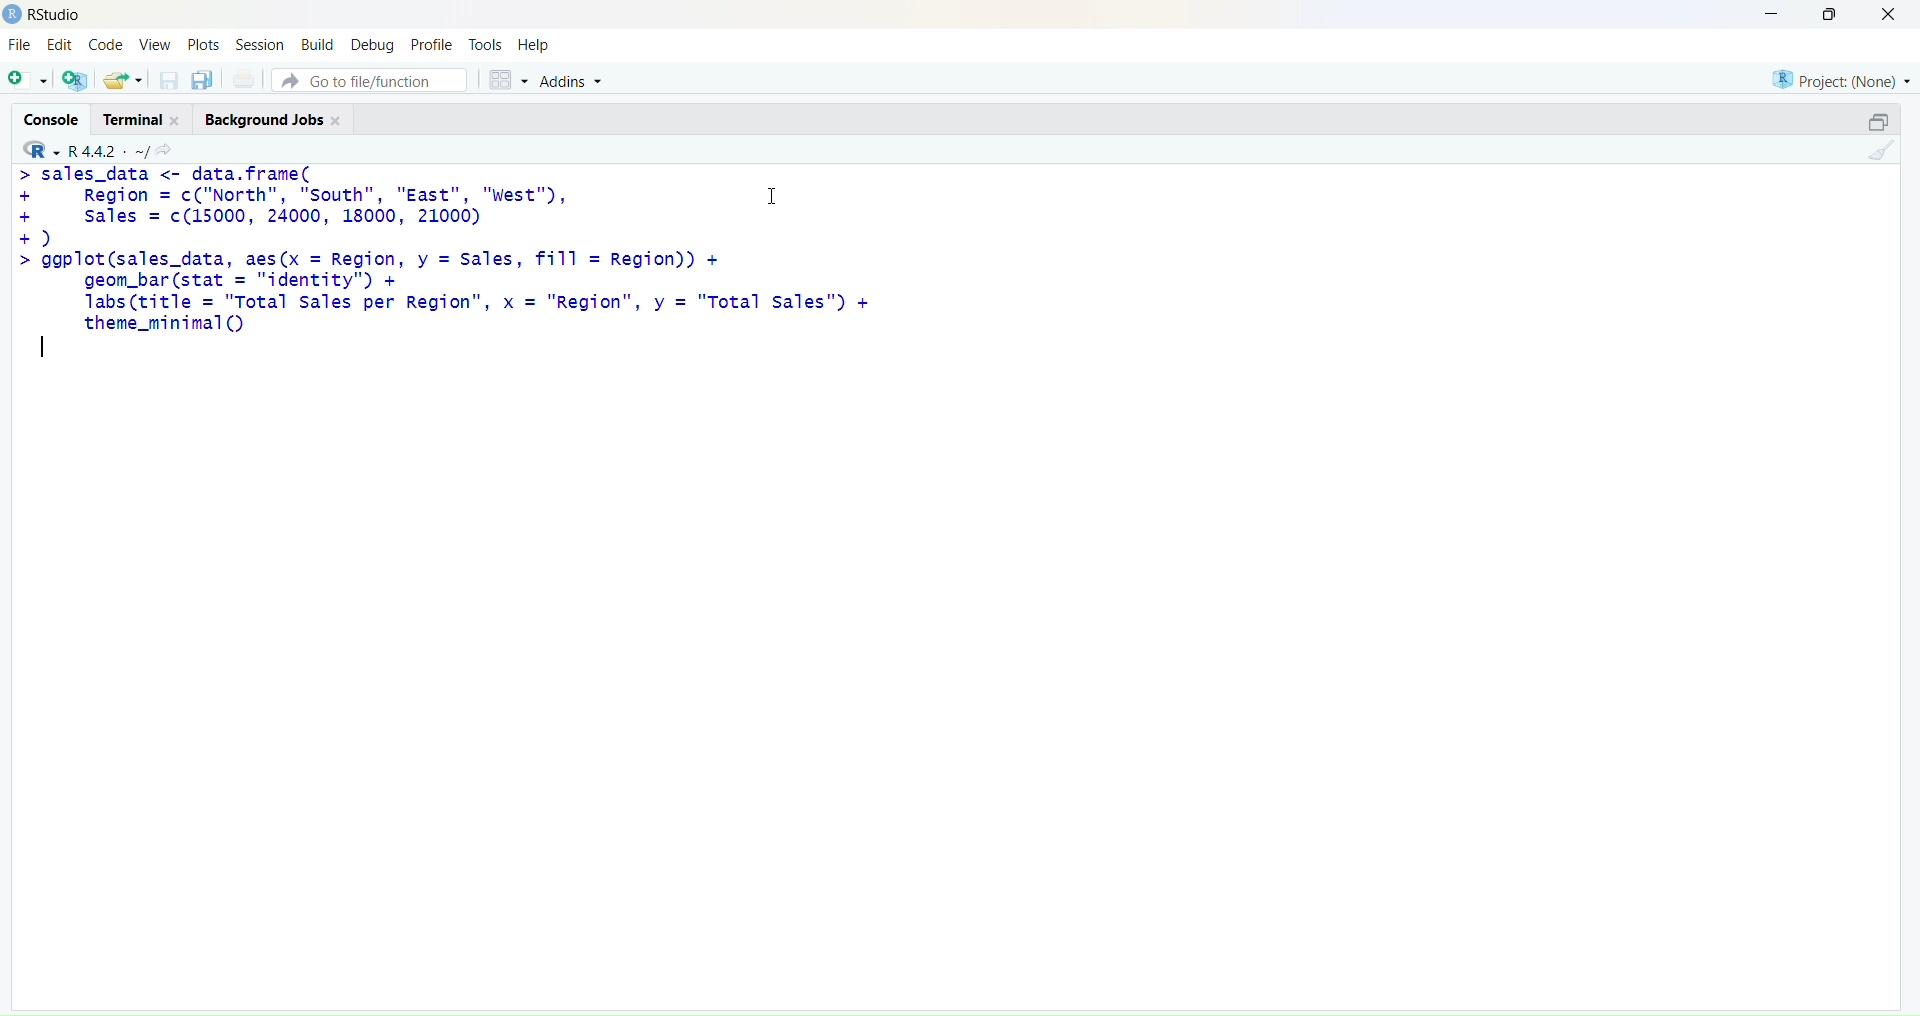 The image size is (1920, 1016). Describe the element at coordinates (76, 83) in the screenshot. I see `add multiple scripts` at that location.